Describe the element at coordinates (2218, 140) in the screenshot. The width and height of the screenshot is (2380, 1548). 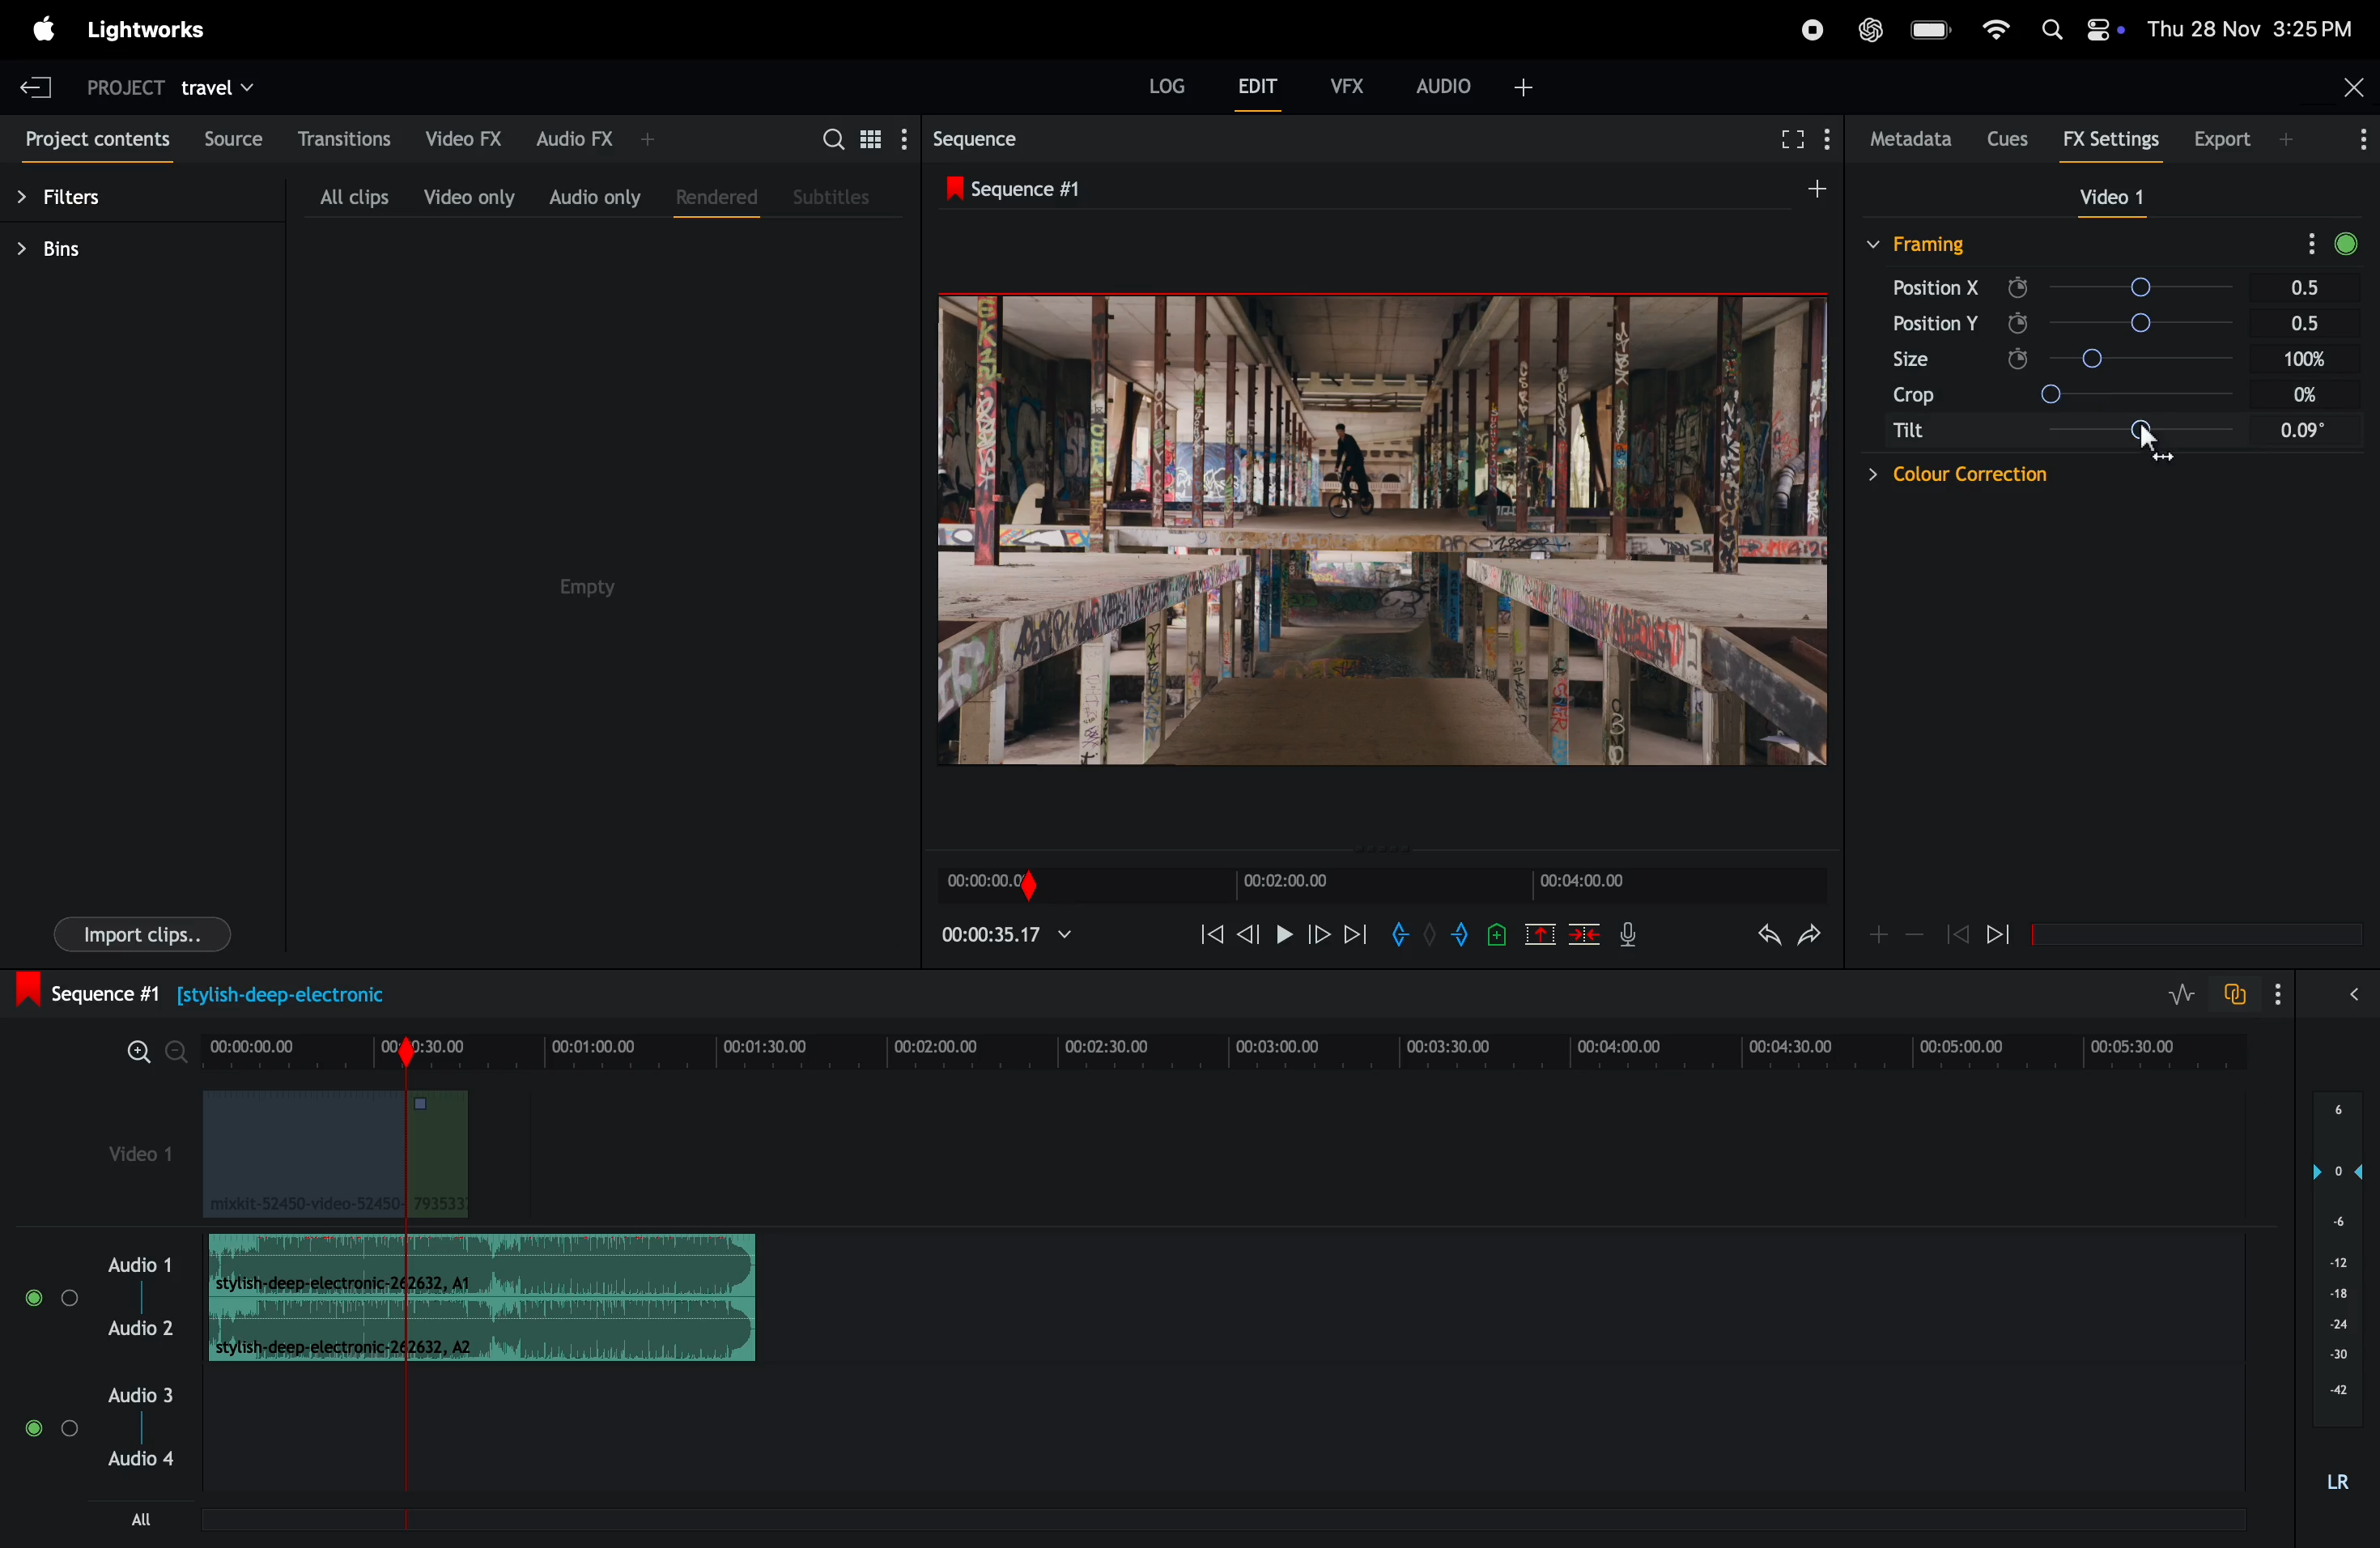
I see `exports` at that location.